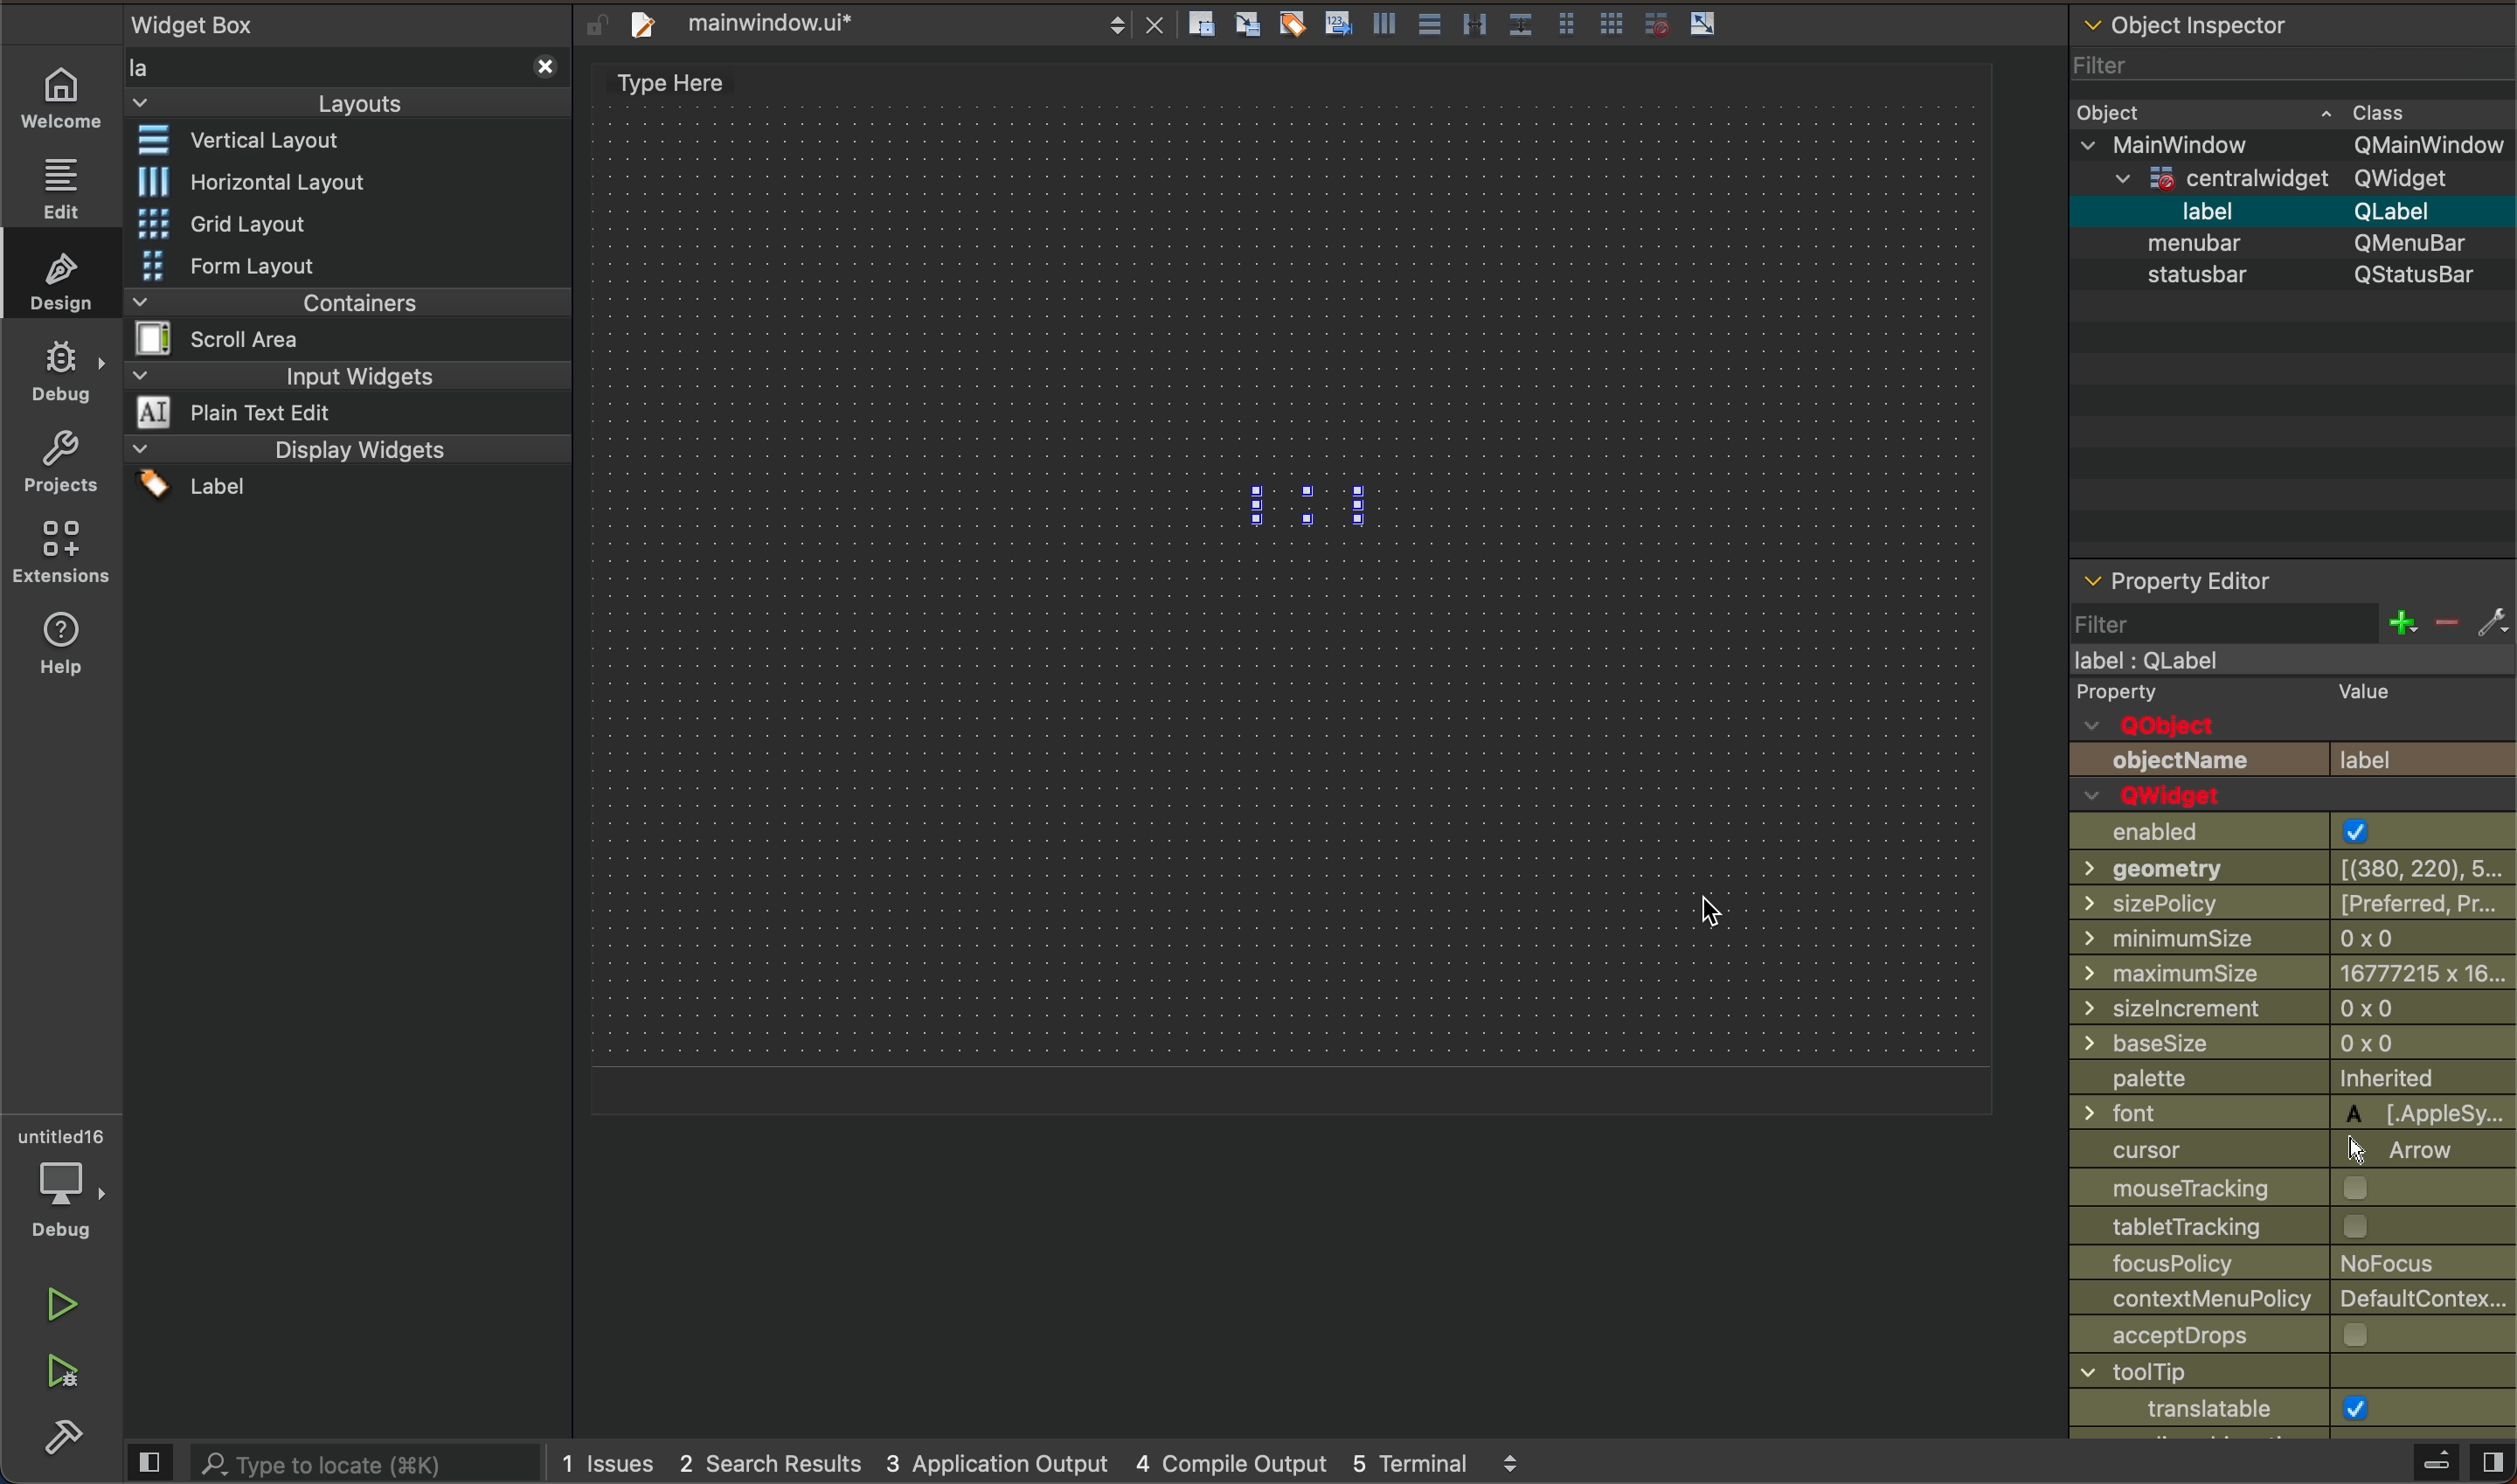 This screenshot has width=2517, height=1484. Describe the element at coordinates (1464, 26) in the screenshot. I see `files` at that location.